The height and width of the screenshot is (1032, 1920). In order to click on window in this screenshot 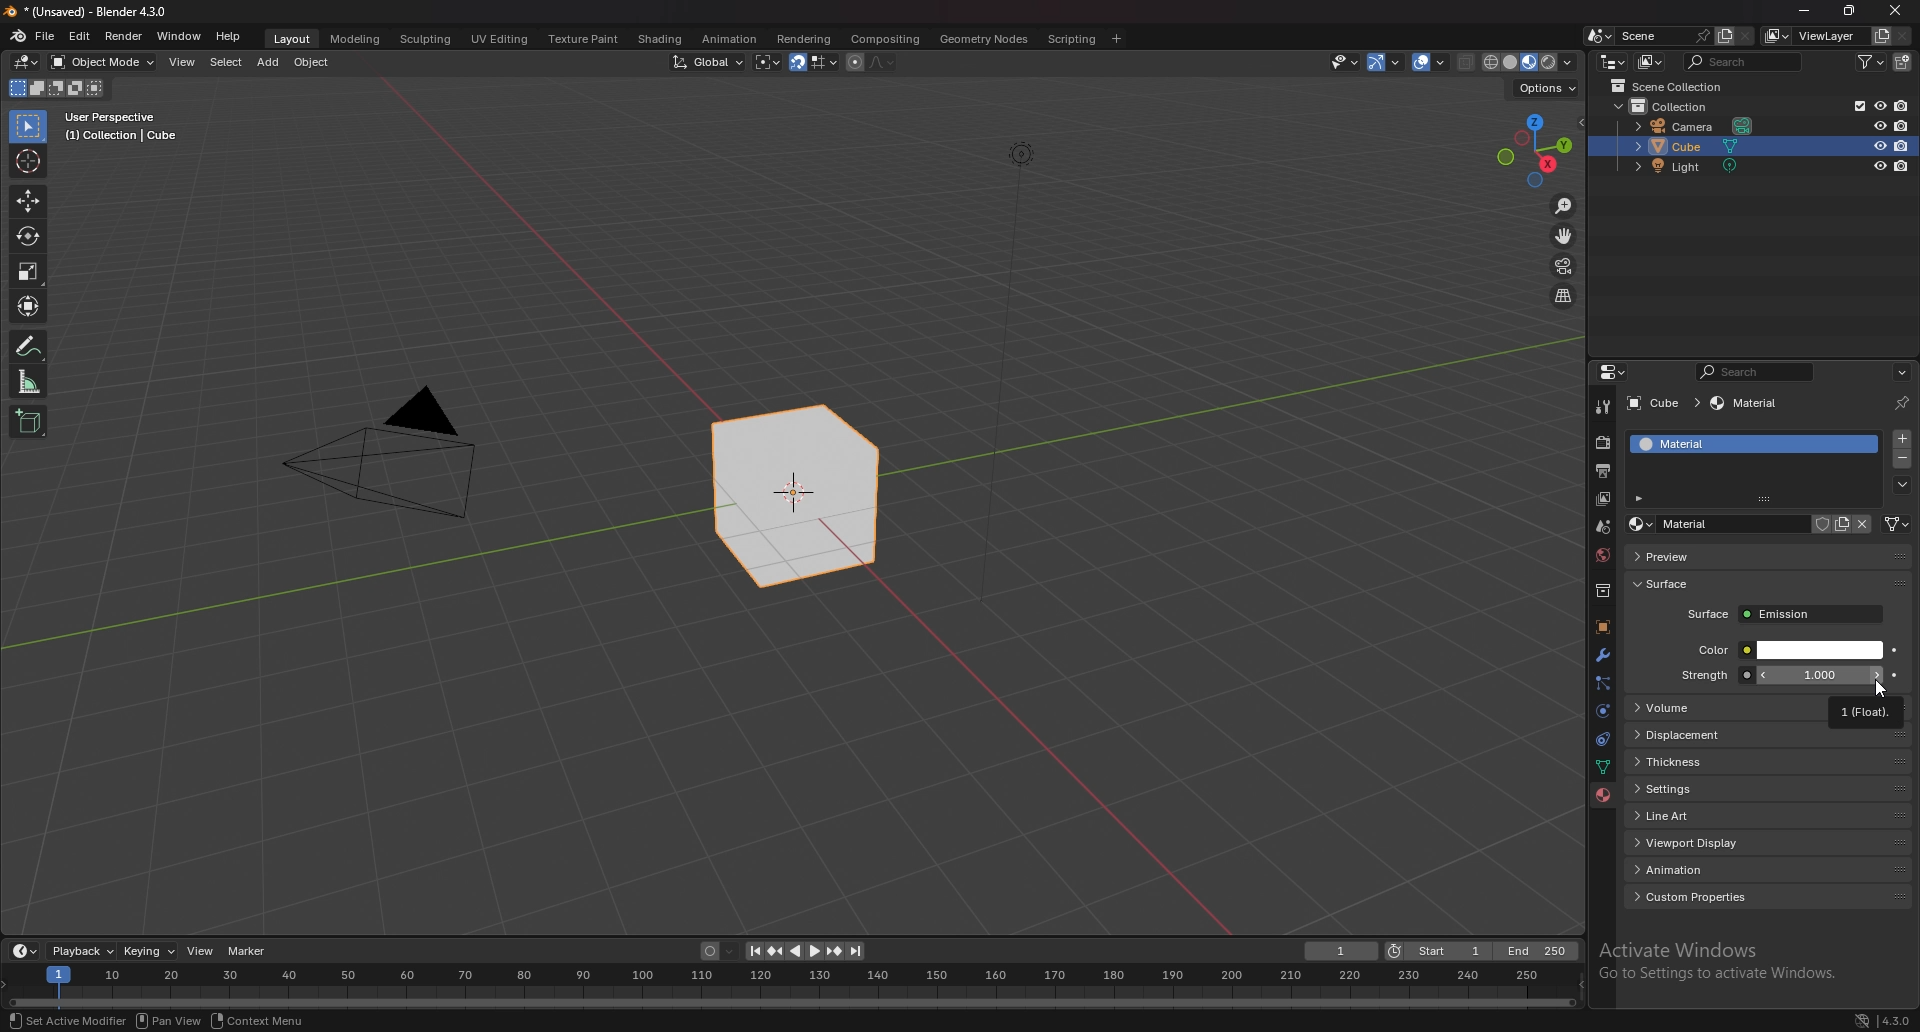, I will do `click(179, 36)`.